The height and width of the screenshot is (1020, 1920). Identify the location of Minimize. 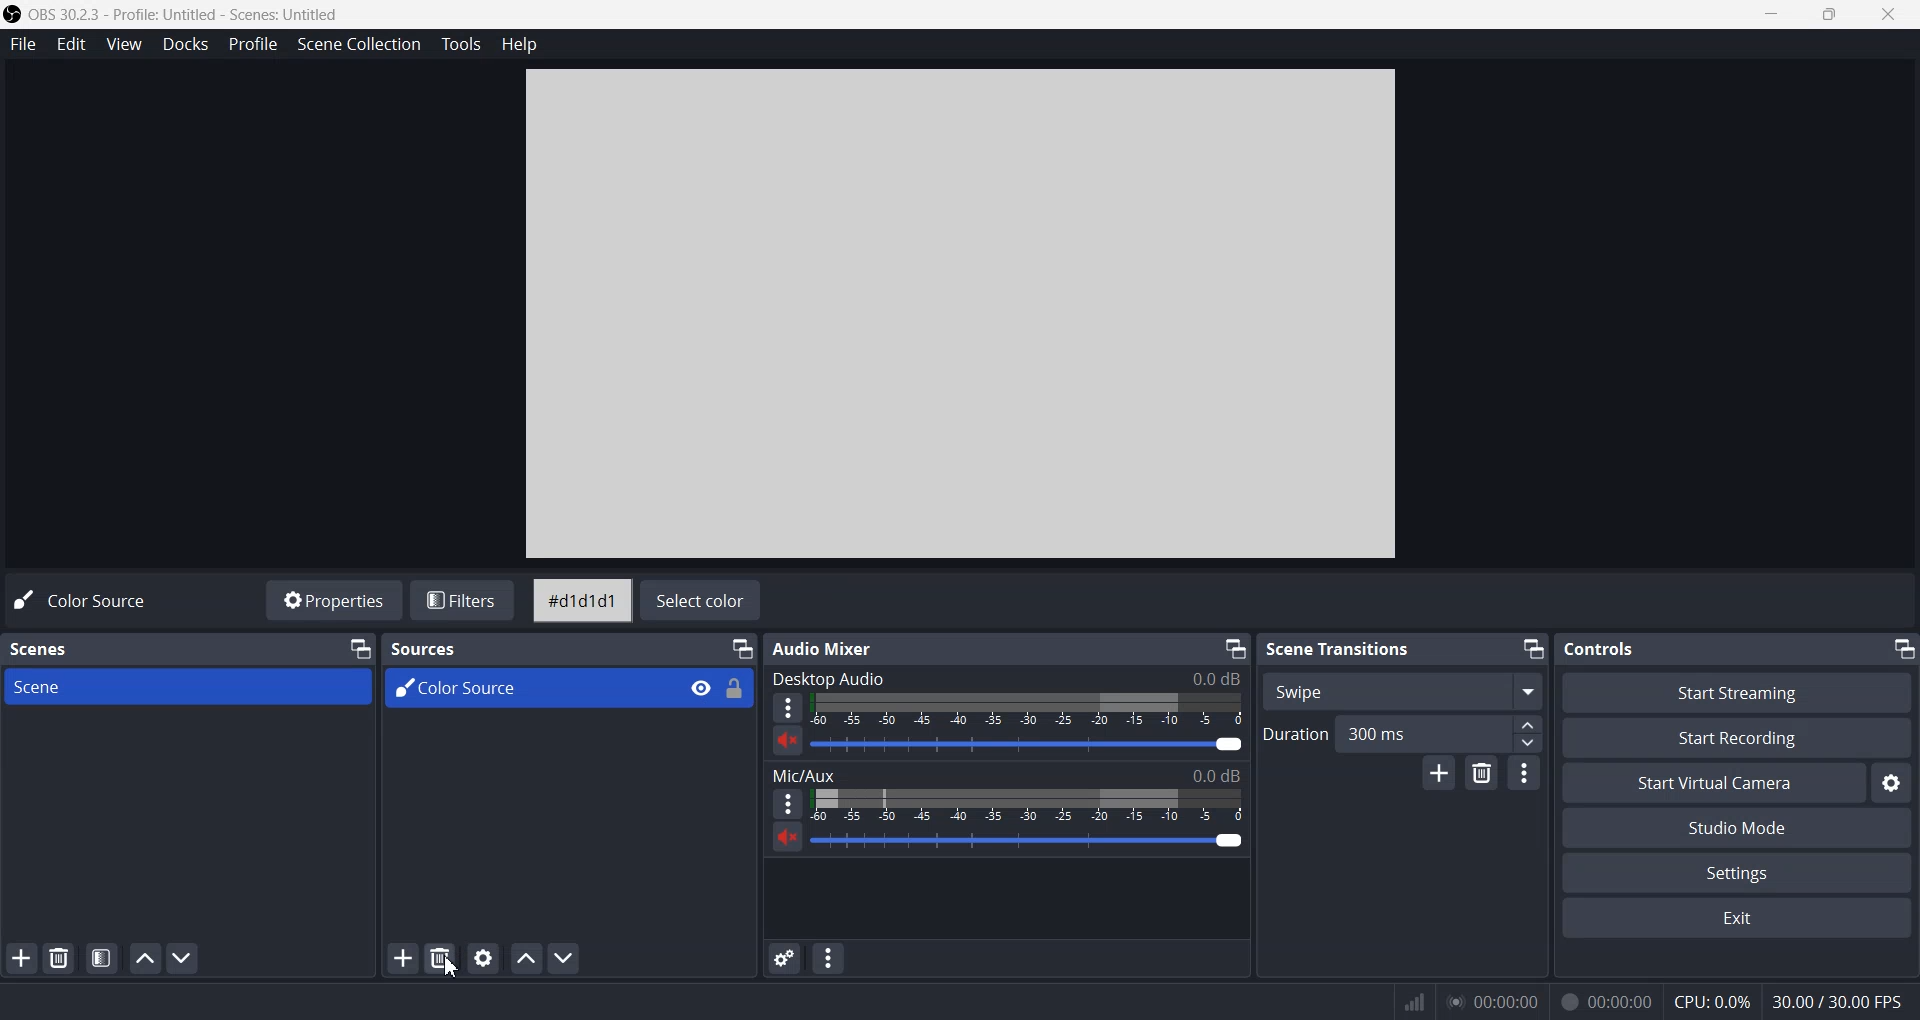
(1235, 647).